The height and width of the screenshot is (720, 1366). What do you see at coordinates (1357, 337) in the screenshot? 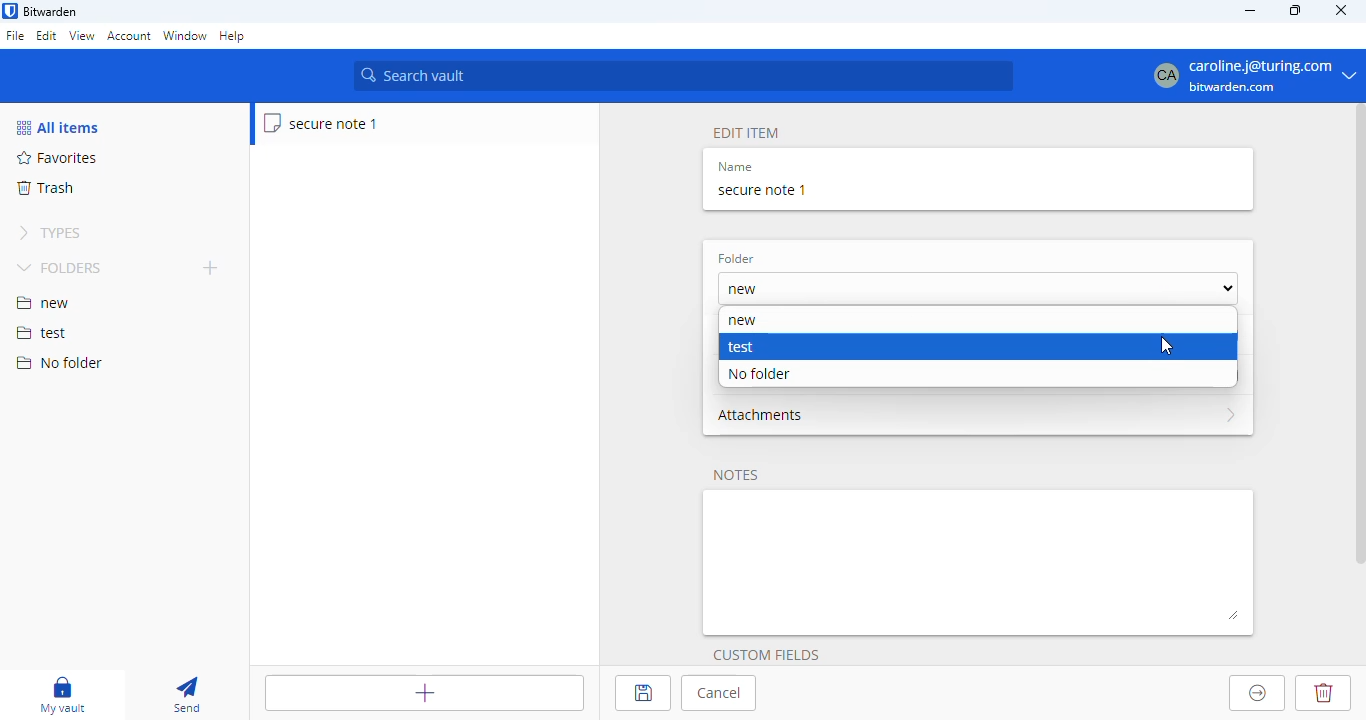
I see `vertical scroll bar` at bounding box center [1357, 337].